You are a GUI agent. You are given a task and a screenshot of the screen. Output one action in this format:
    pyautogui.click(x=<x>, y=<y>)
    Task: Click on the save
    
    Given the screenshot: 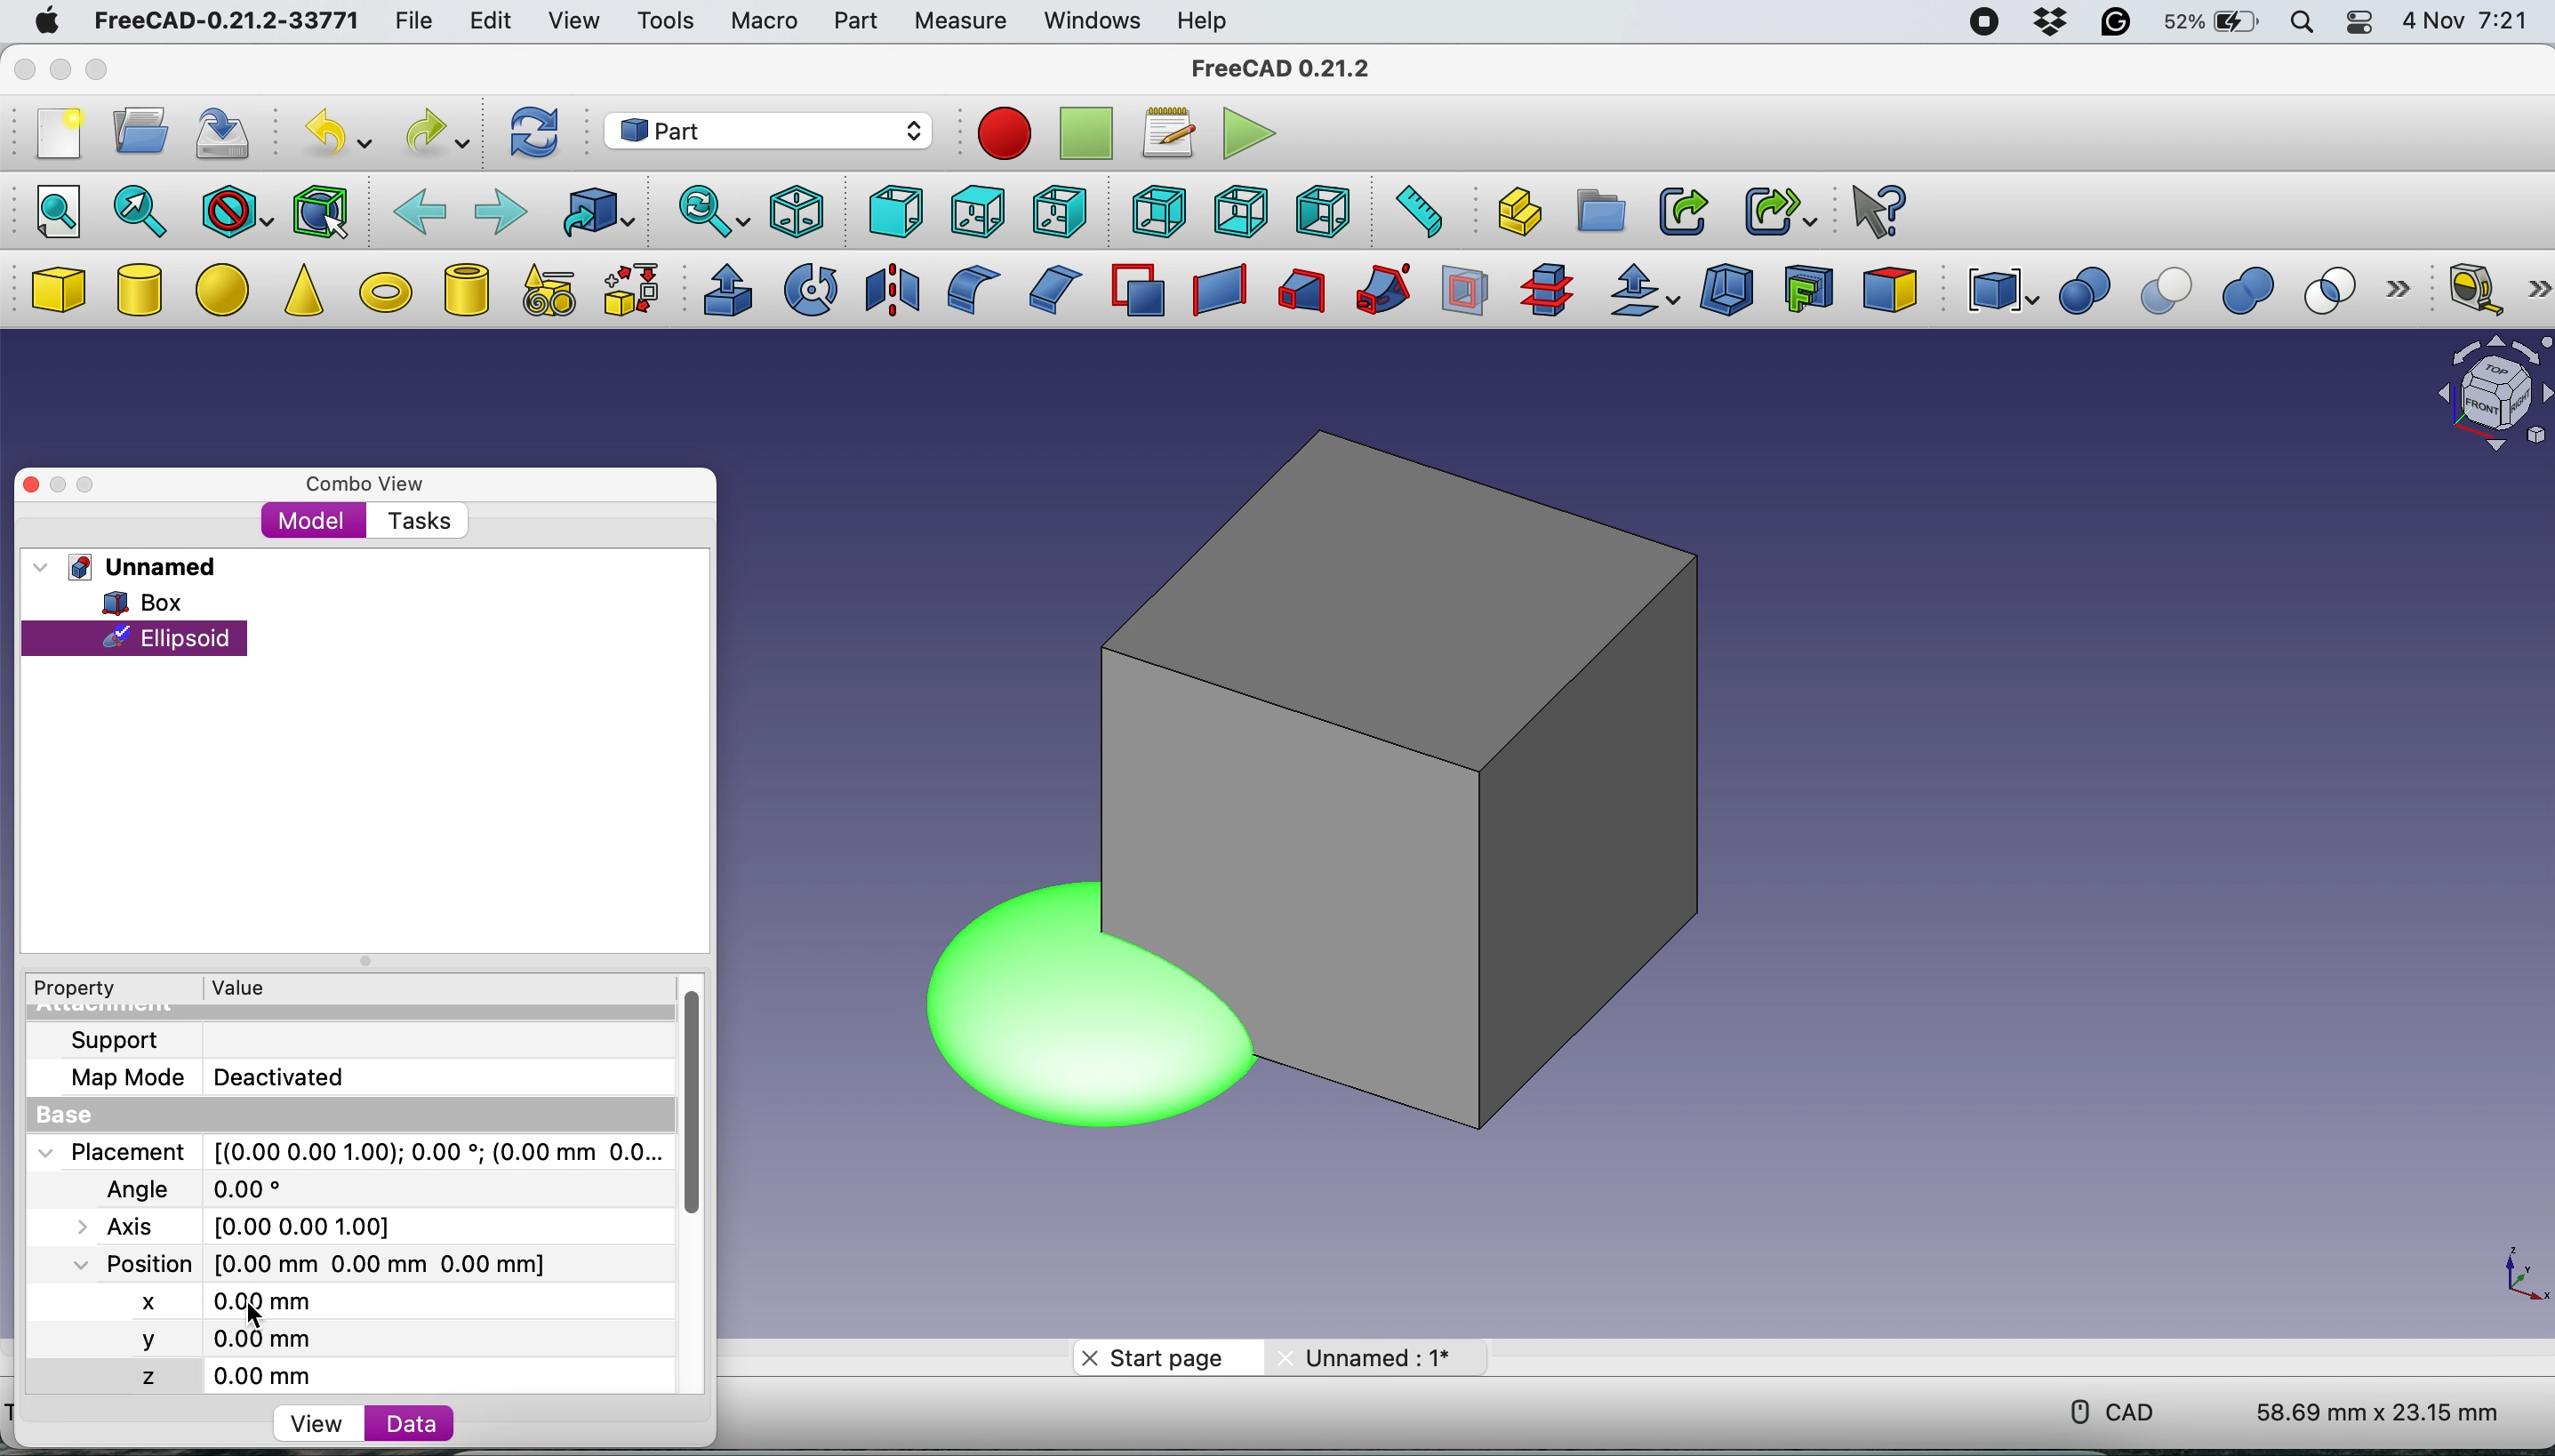 What is the action you would take?
    pyautogui.click(x=227, y=136)
    